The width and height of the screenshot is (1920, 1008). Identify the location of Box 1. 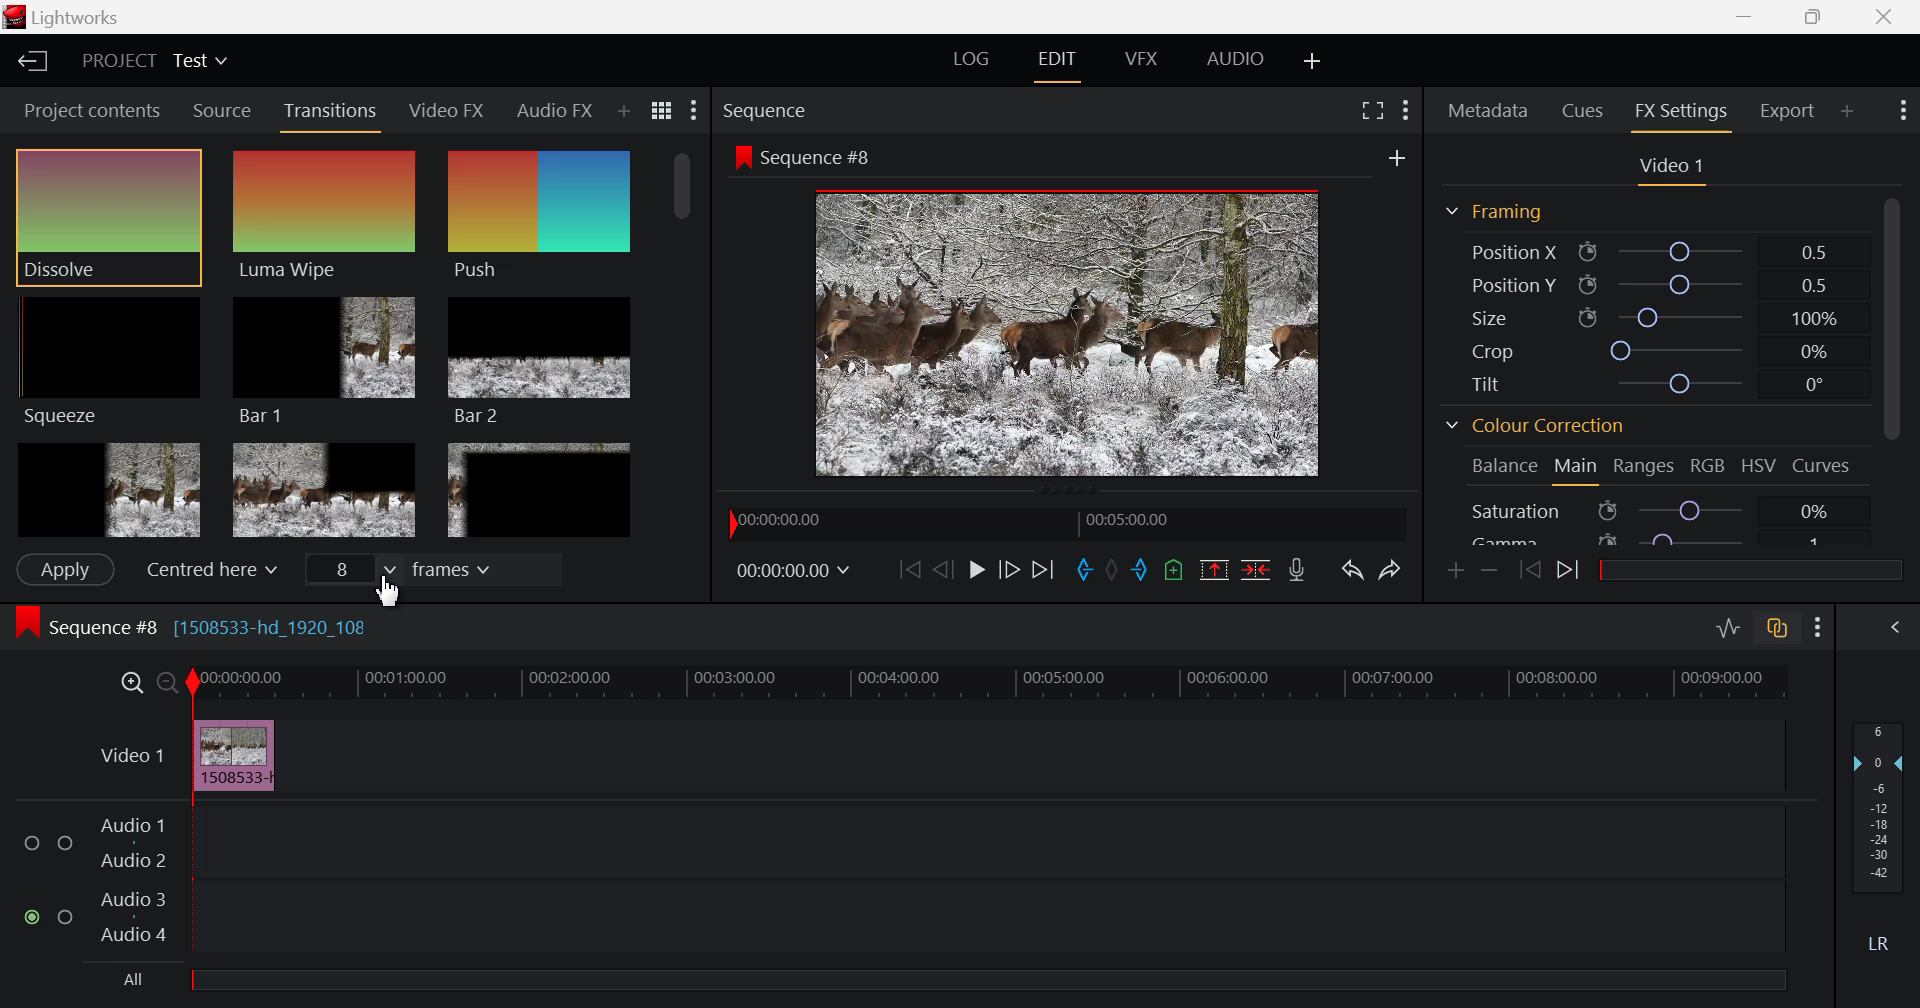
(109, 488).